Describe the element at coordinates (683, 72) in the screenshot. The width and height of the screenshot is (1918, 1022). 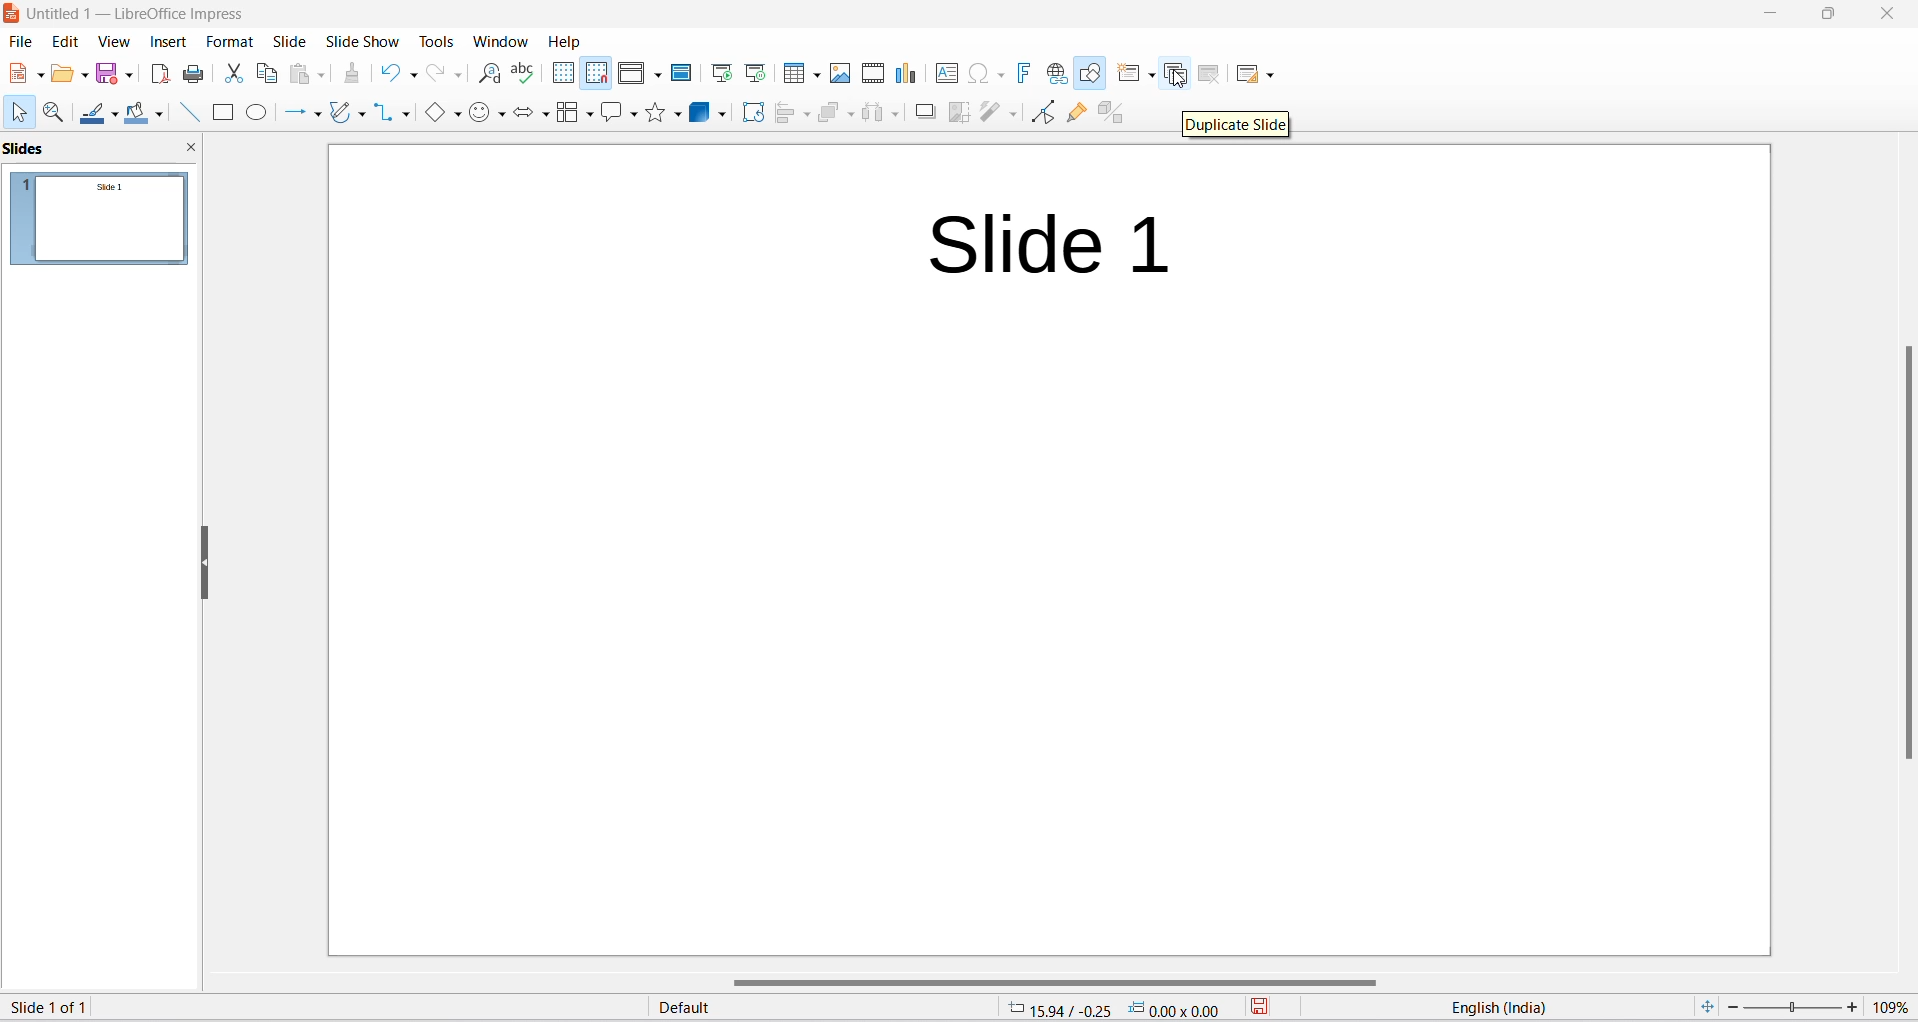
I see `master slide` at that location.